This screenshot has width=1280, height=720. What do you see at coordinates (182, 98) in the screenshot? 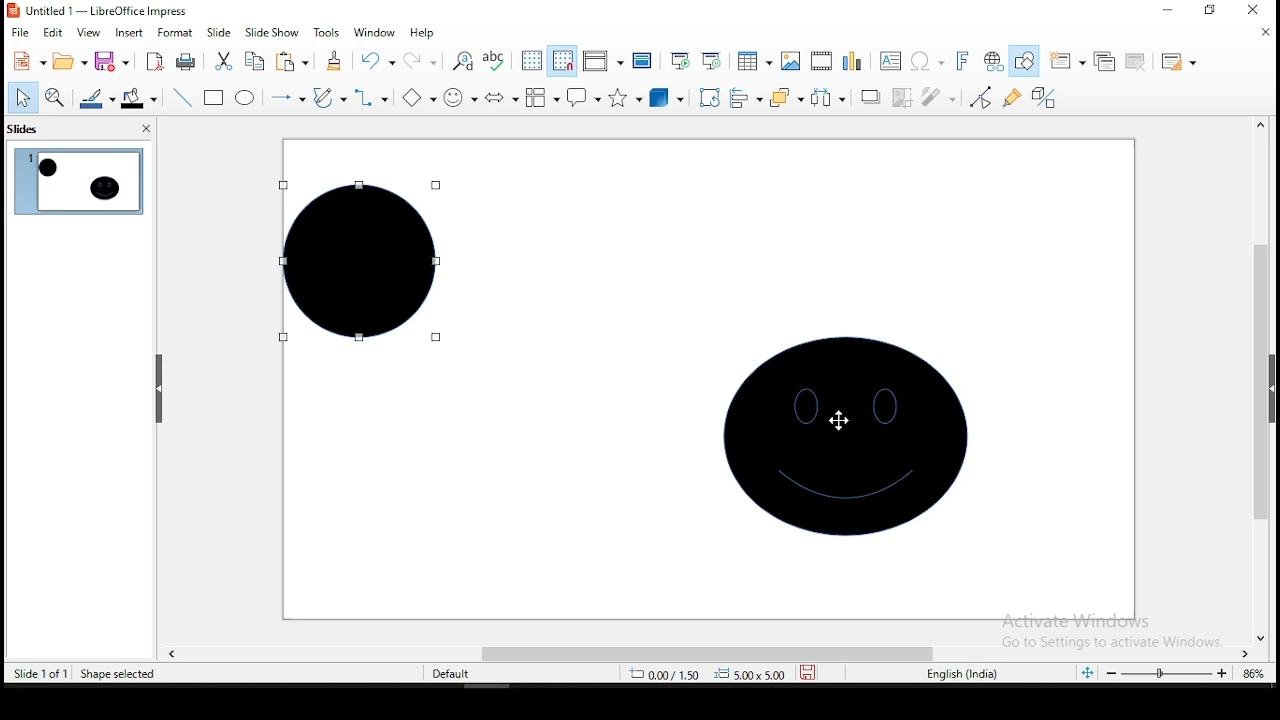
I see `line` at bounding box center [182, 98].